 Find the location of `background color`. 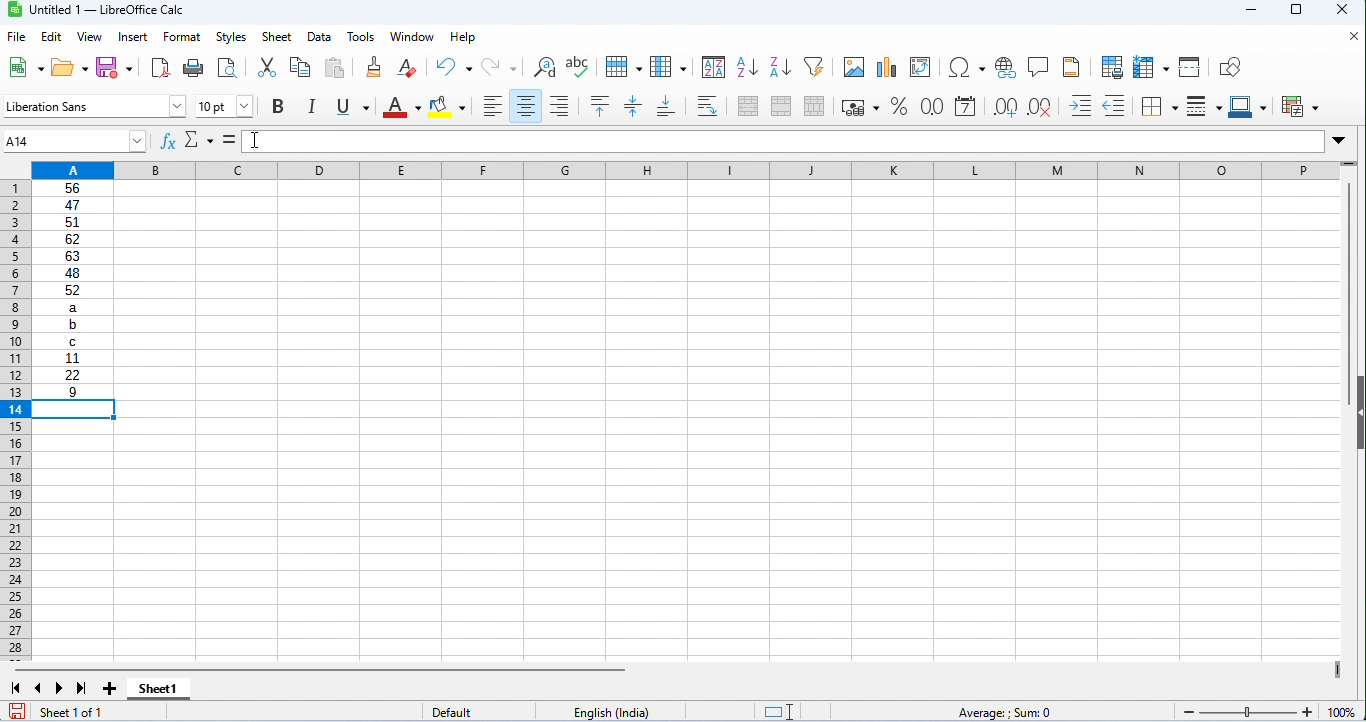

background color is located at coordinates (449, 106).